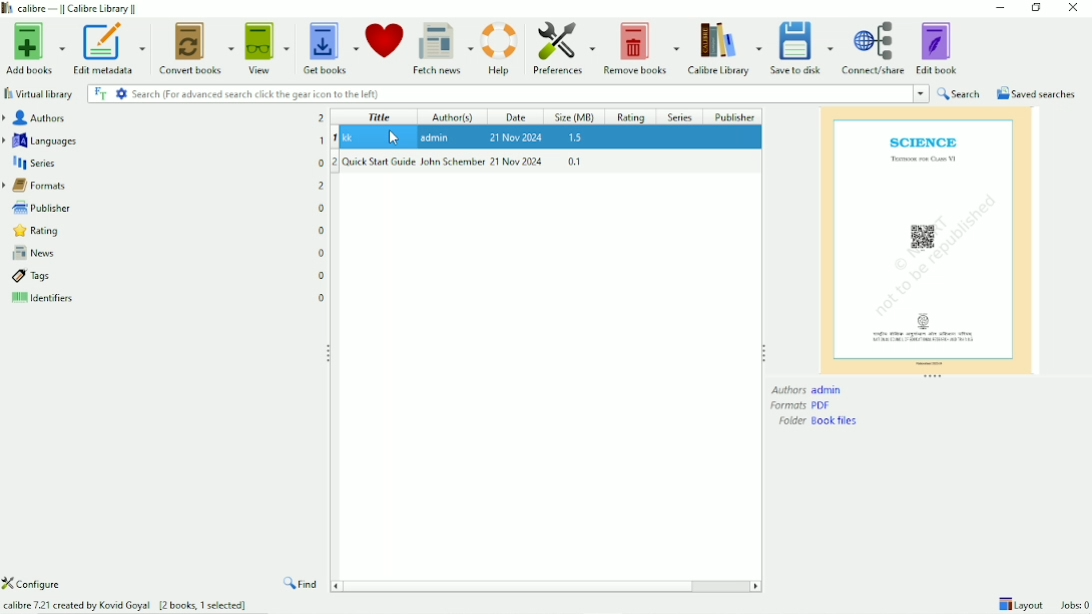 The width and height of the screenshot is (1092, 614). Describe the element at coordinates (764, 352) in the screenshot. I see `Resize` at that location.